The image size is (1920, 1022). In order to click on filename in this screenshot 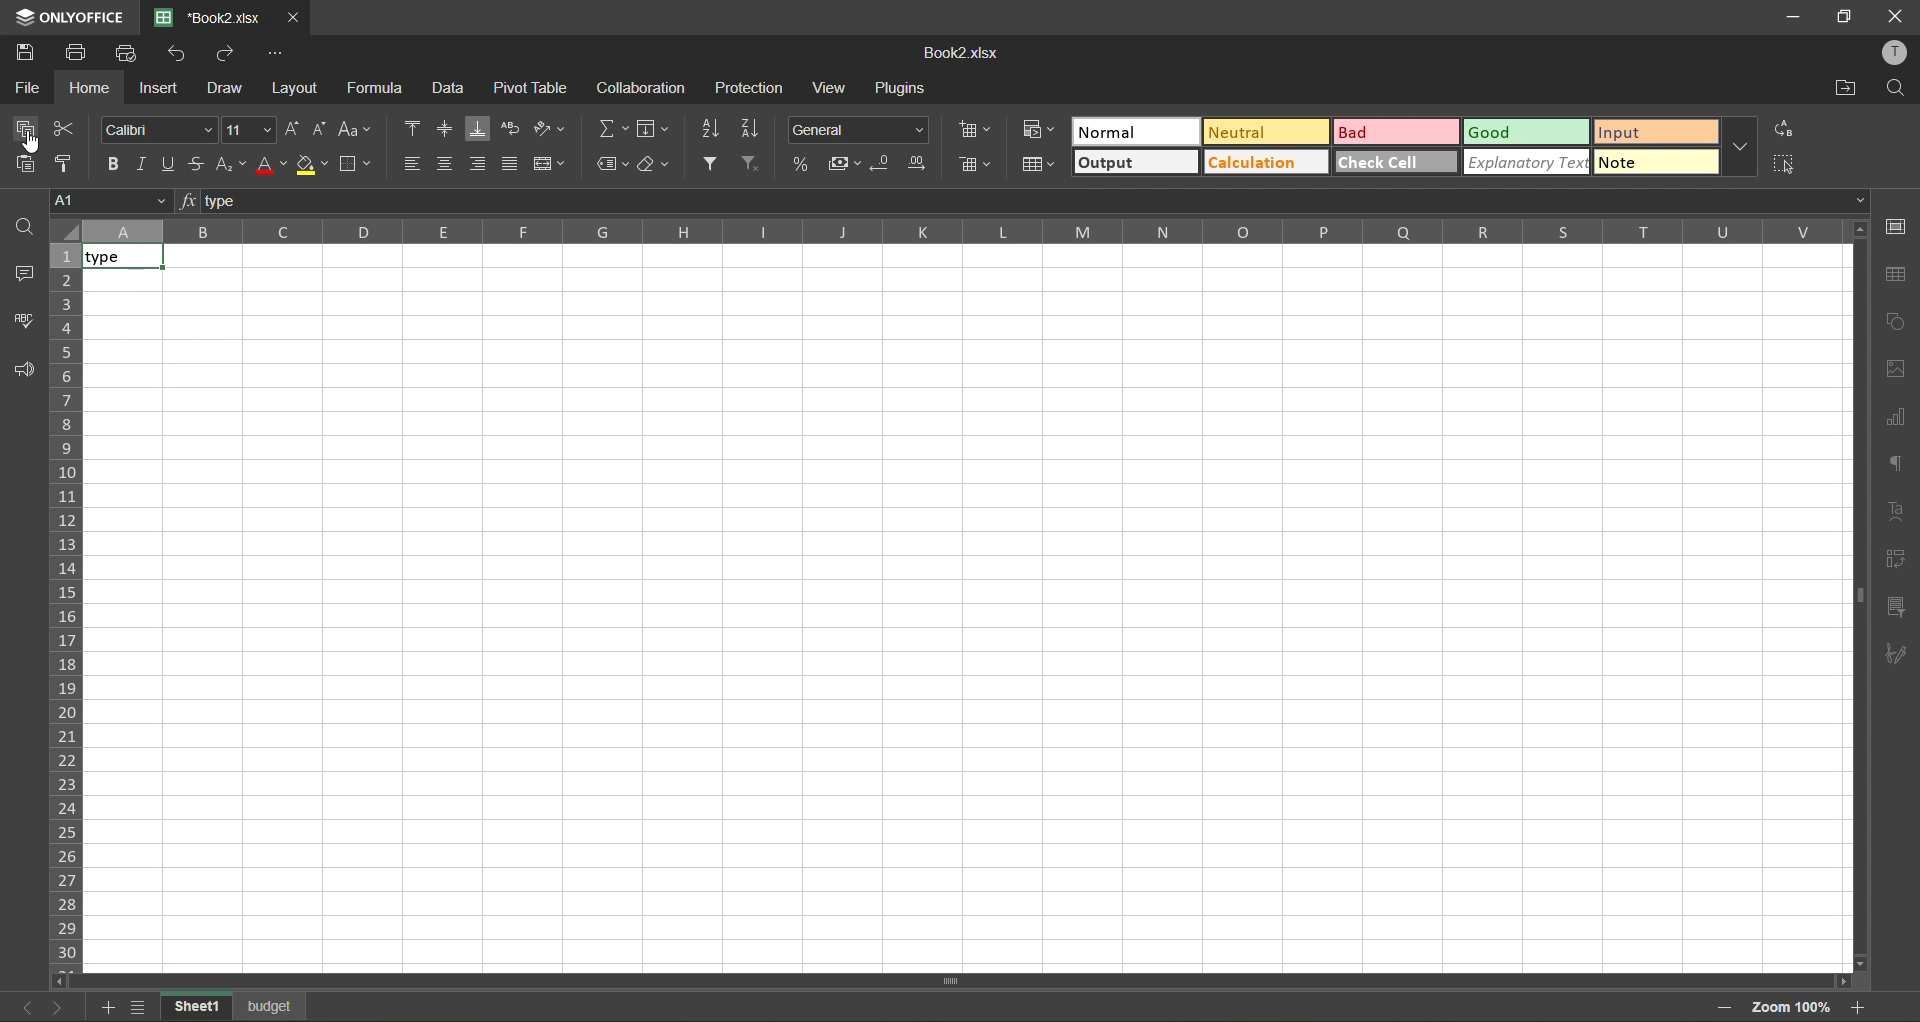, I will do `click(205, 18)`.